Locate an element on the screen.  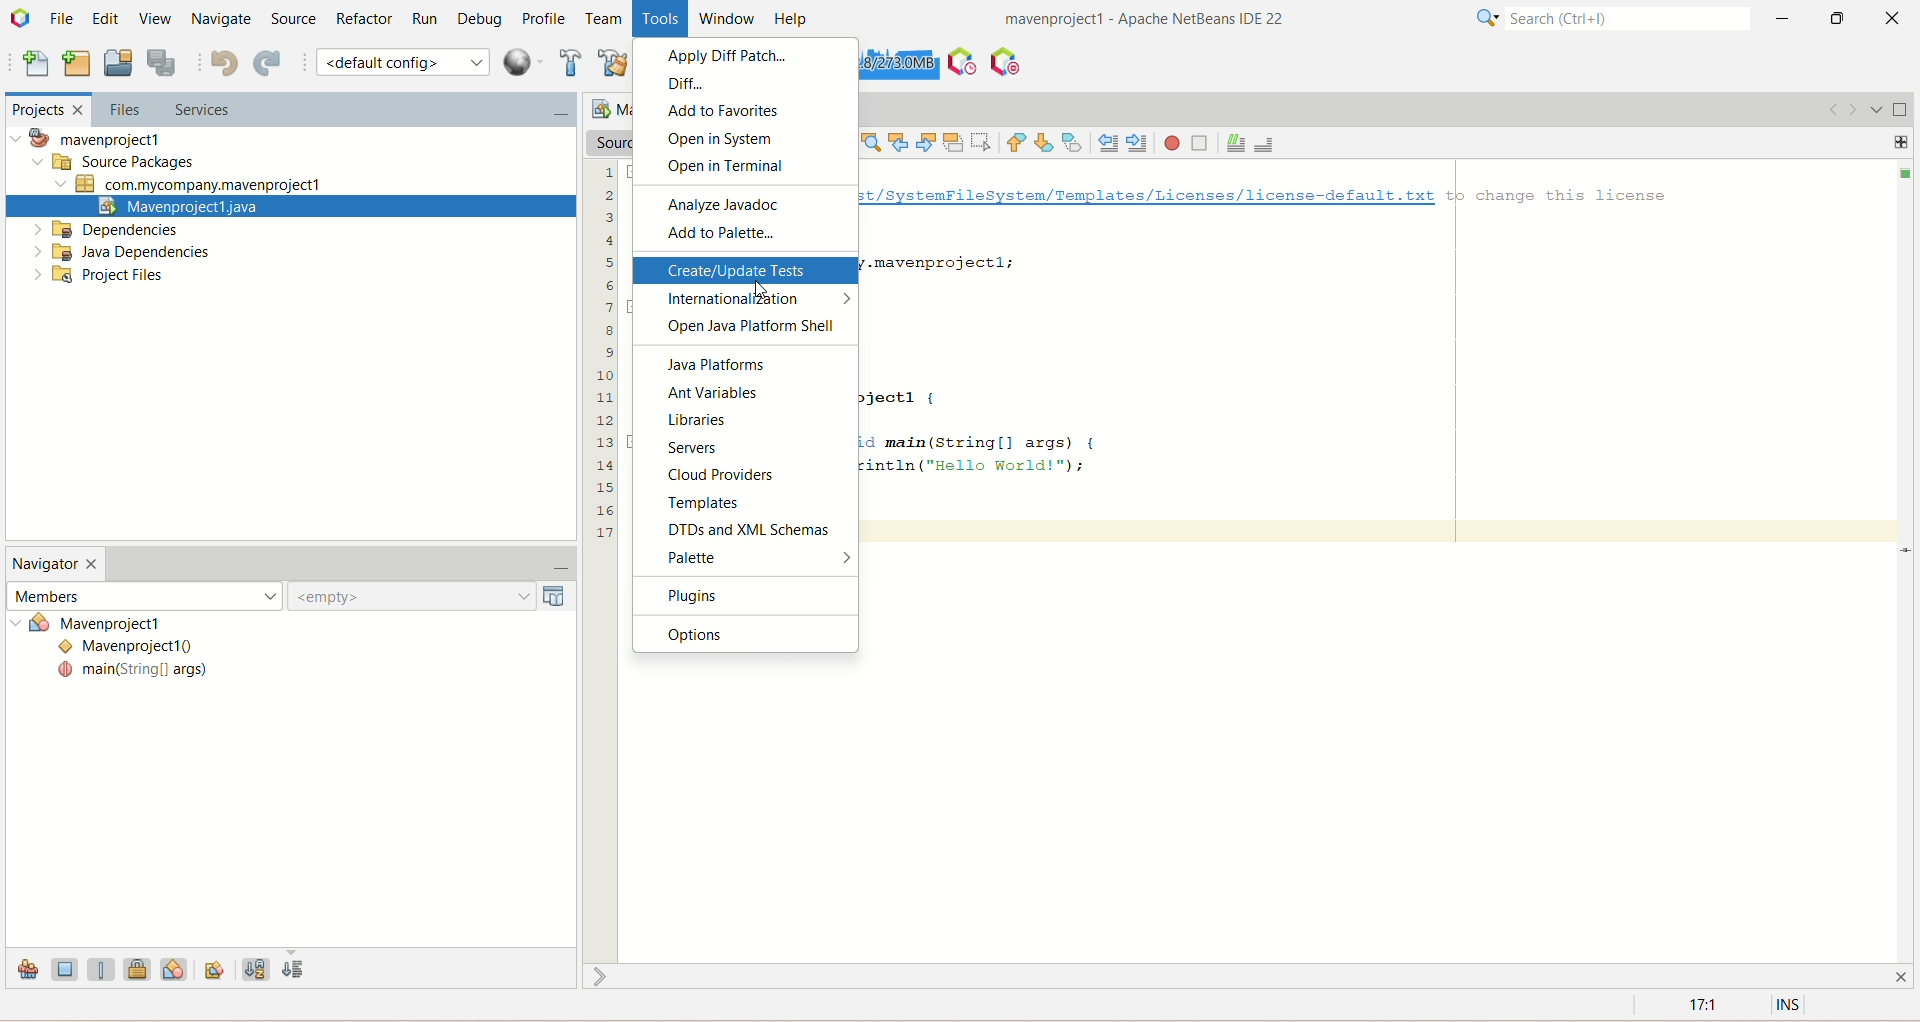
context menu is located at coordinates (523, 62).